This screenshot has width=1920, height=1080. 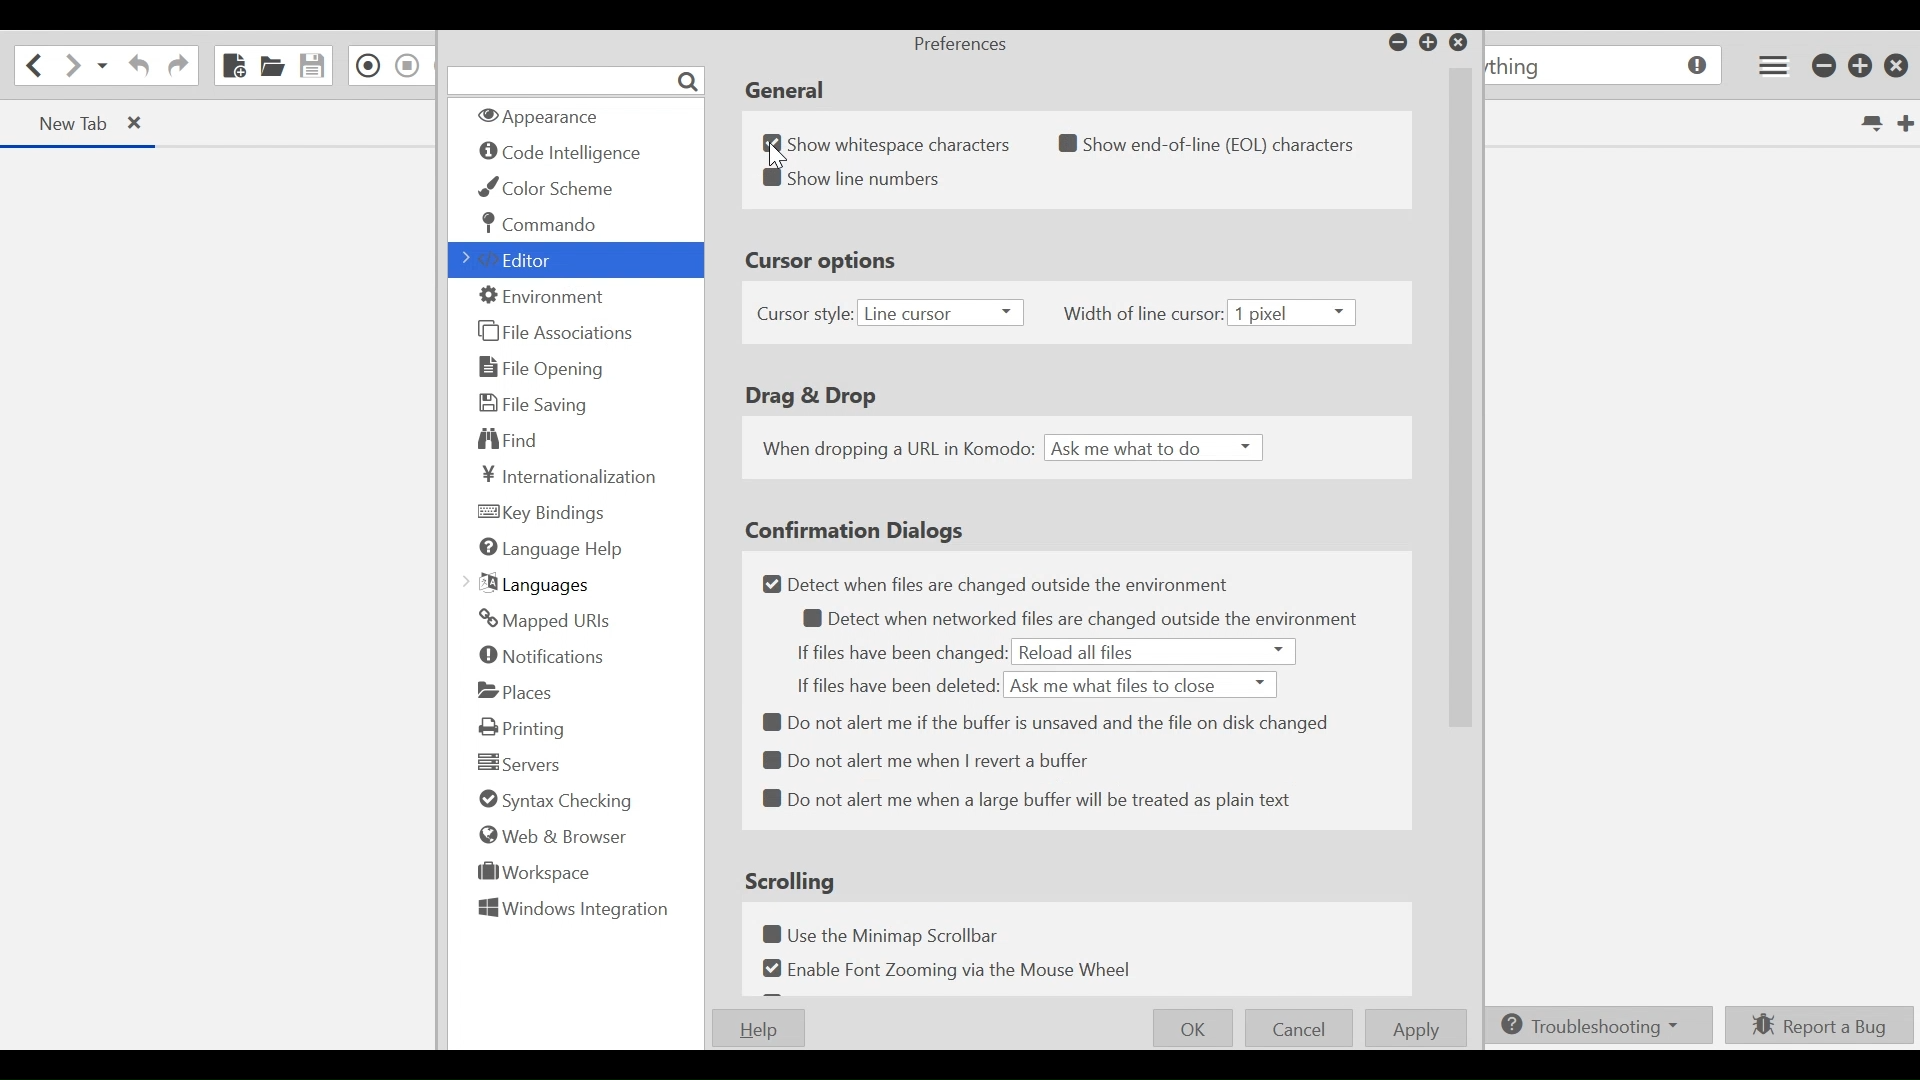 What do you see at coordinates (939, 314) in the screenshot?
I see `Line cursor ` at bounding box center [939, 314].